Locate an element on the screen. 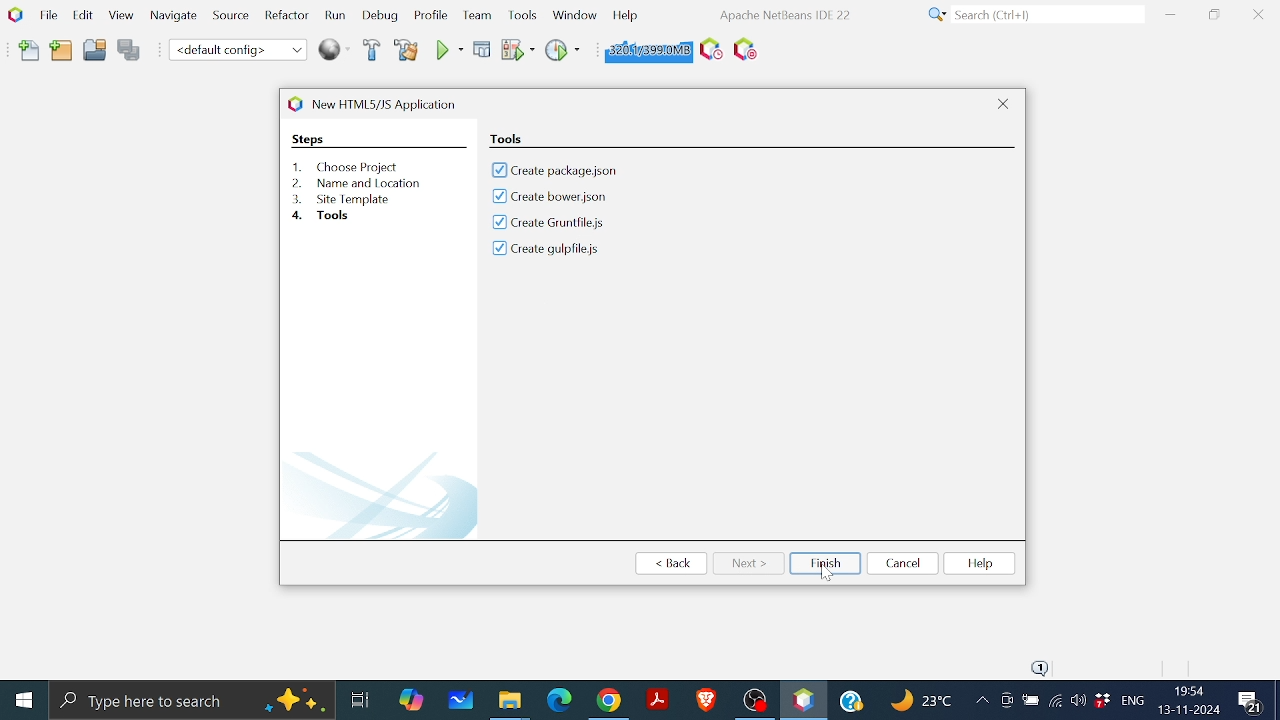 This screenshot has height=720, width=1280. close is located at coordinates (1005, 105).